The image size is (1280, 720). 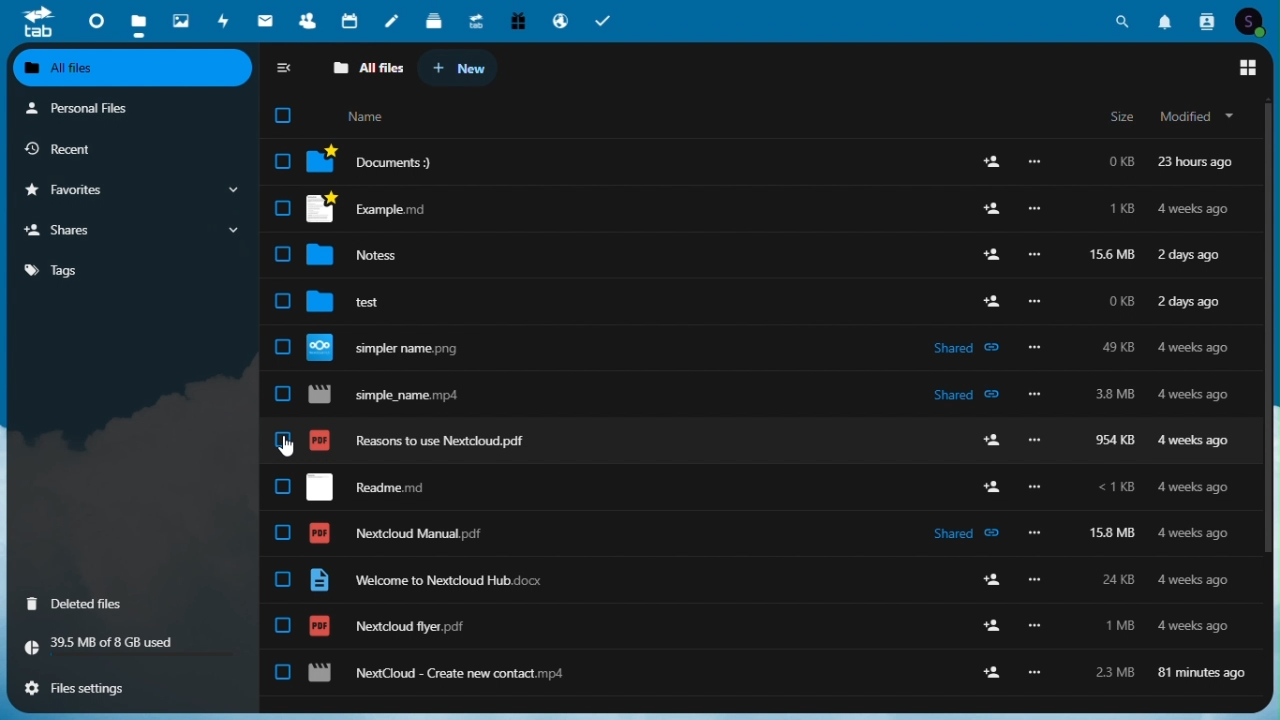 I want to click on 0kb, so click(x=1120, y=305).